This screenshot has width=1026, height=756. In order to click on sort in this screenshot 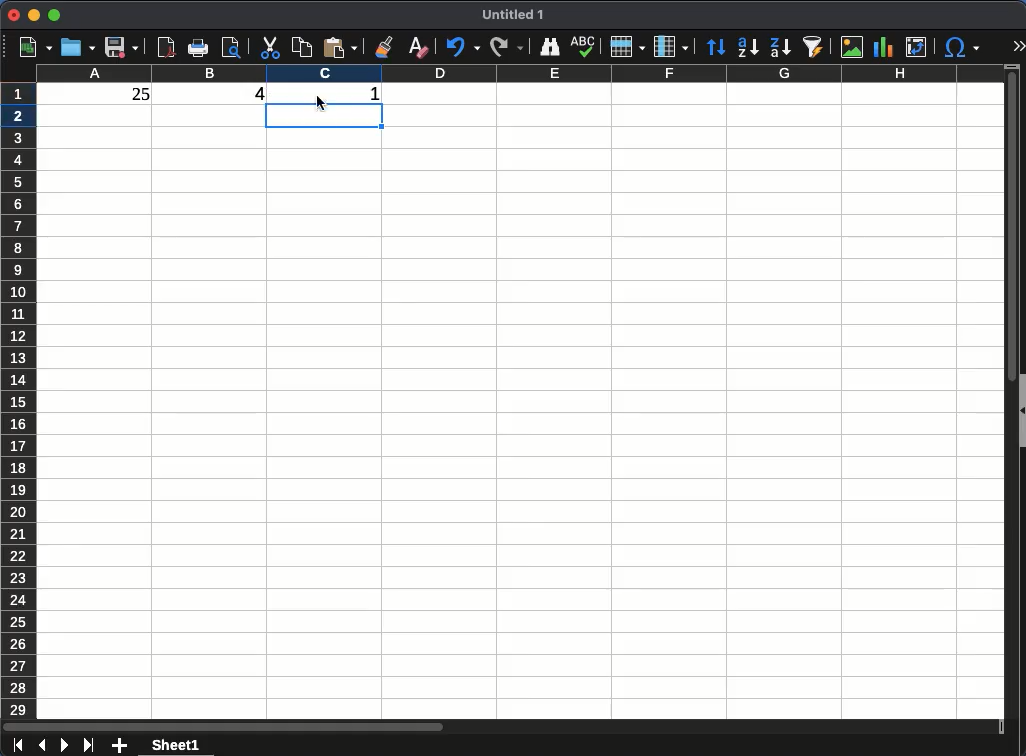, I will do `click(718, 47)`.